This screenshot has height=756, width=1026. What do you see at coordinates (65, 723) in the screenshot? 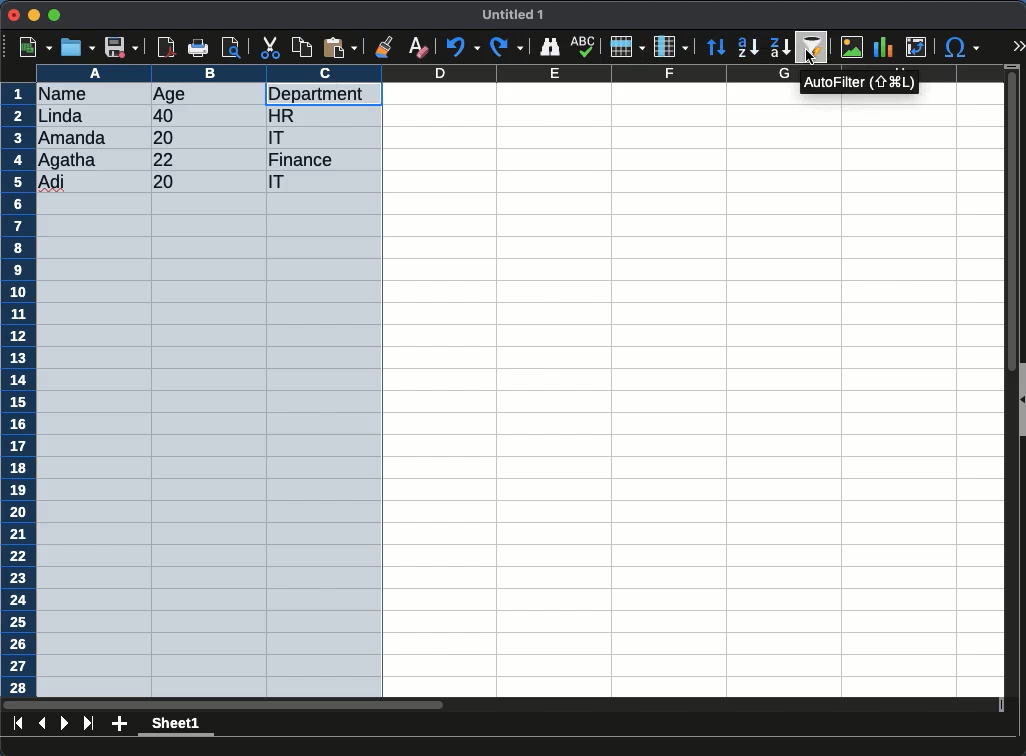
I see `next page` at bounding box center [65, 723].